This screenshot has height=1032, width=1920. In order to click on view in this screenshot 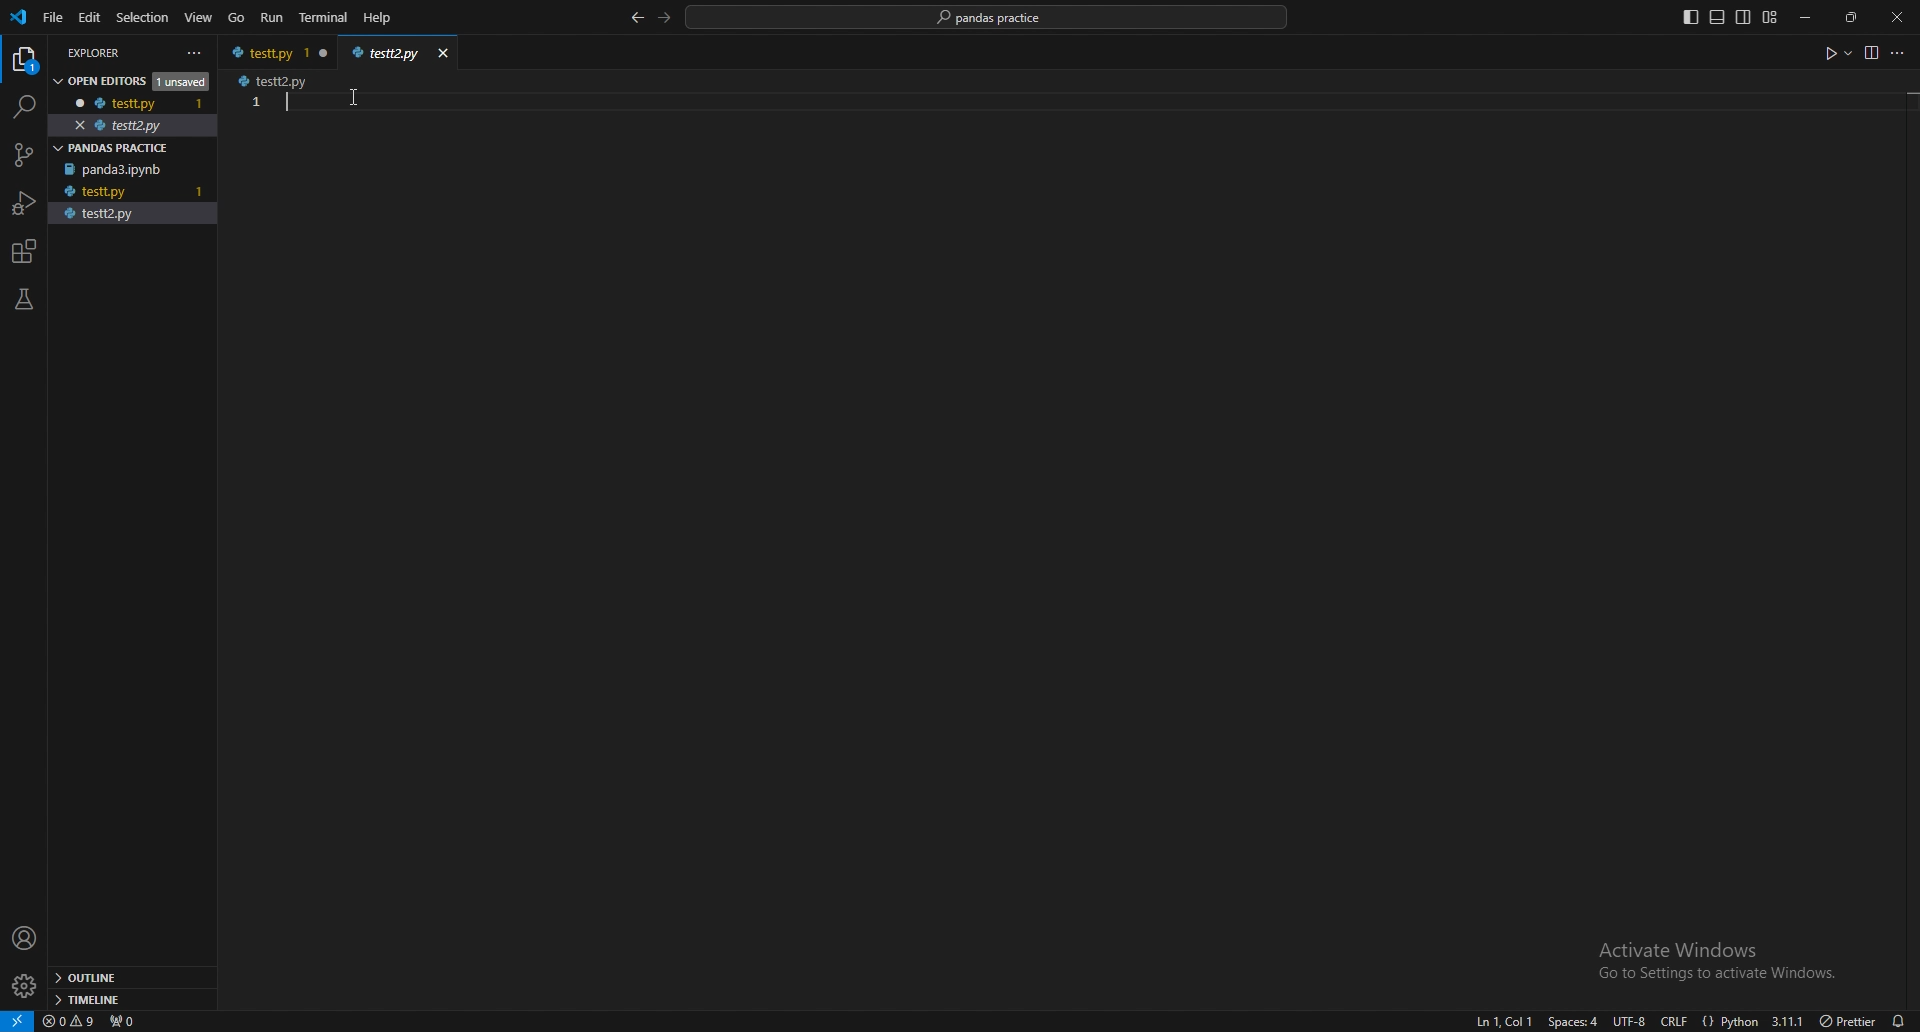, I will do `click(1870, 52)`.